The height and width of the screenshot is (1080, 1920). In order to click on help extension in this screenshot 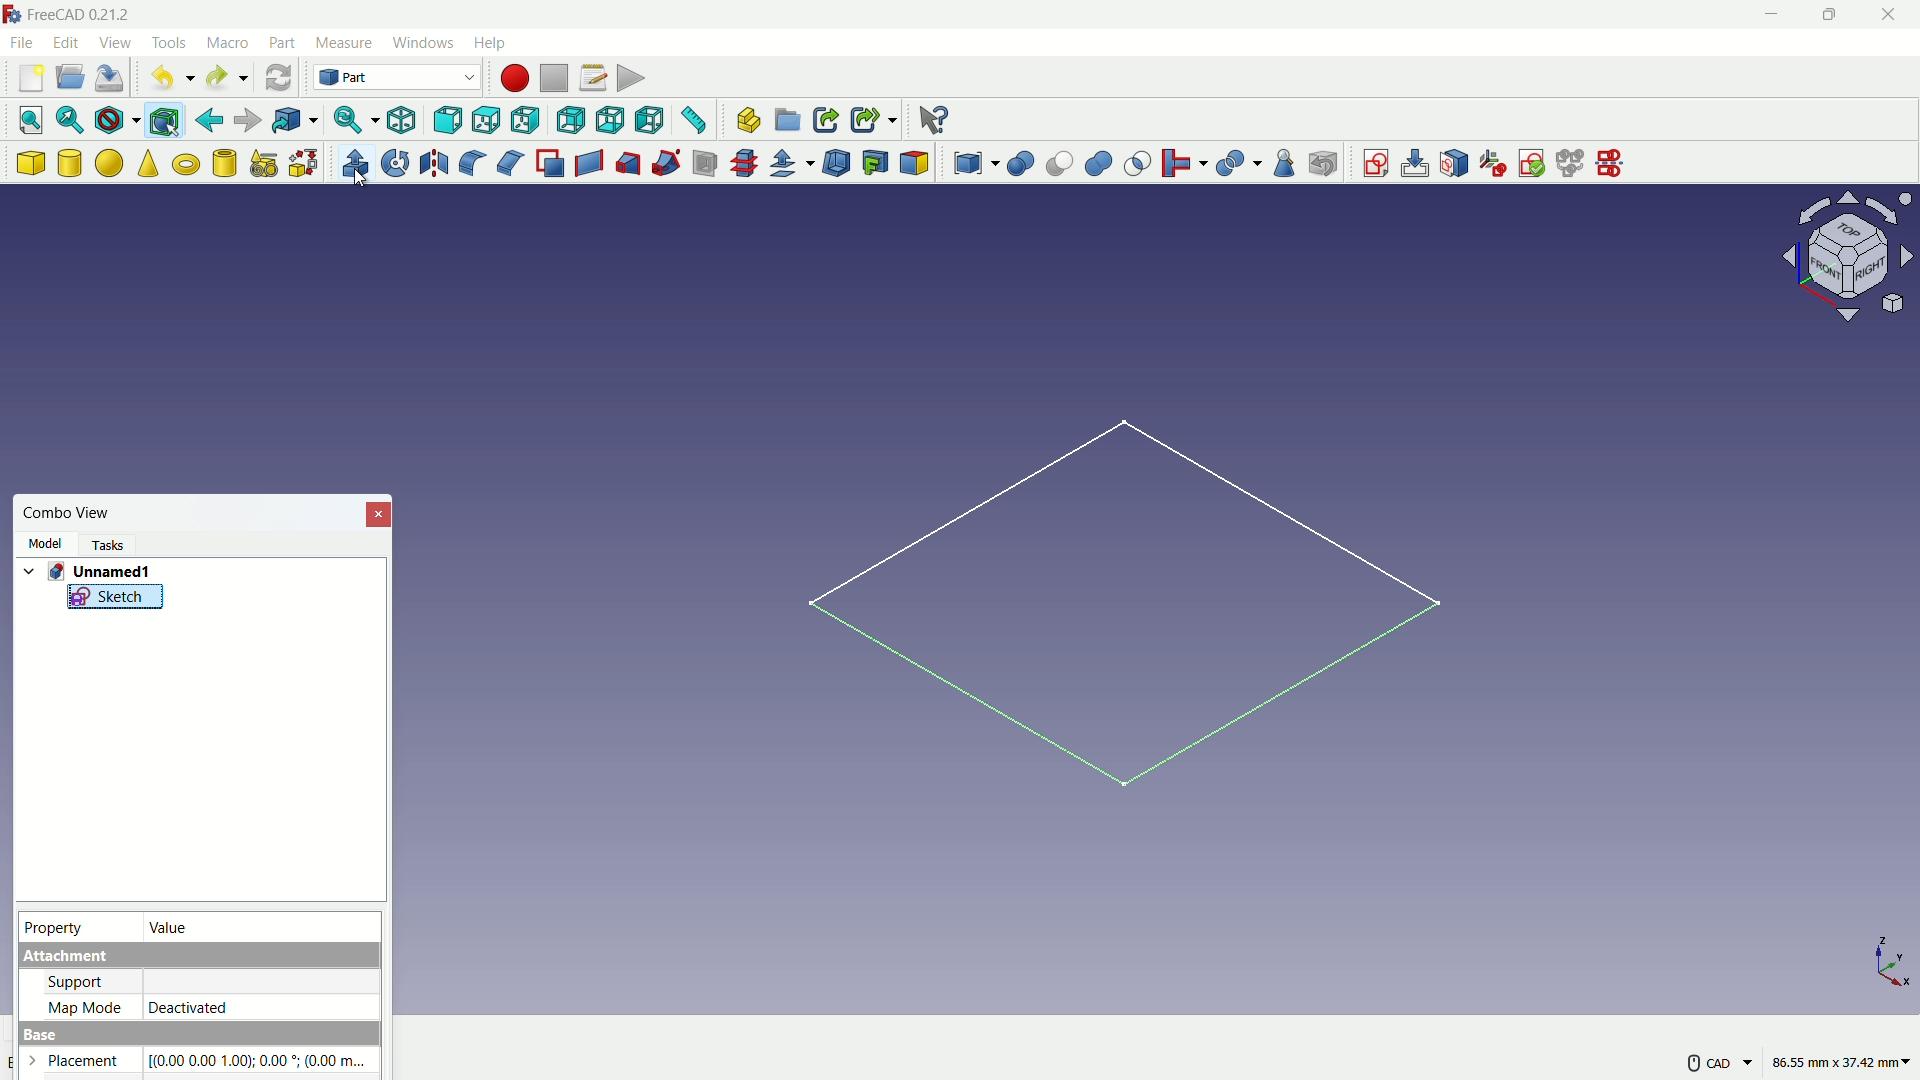, I will do `click(932, 119)`.